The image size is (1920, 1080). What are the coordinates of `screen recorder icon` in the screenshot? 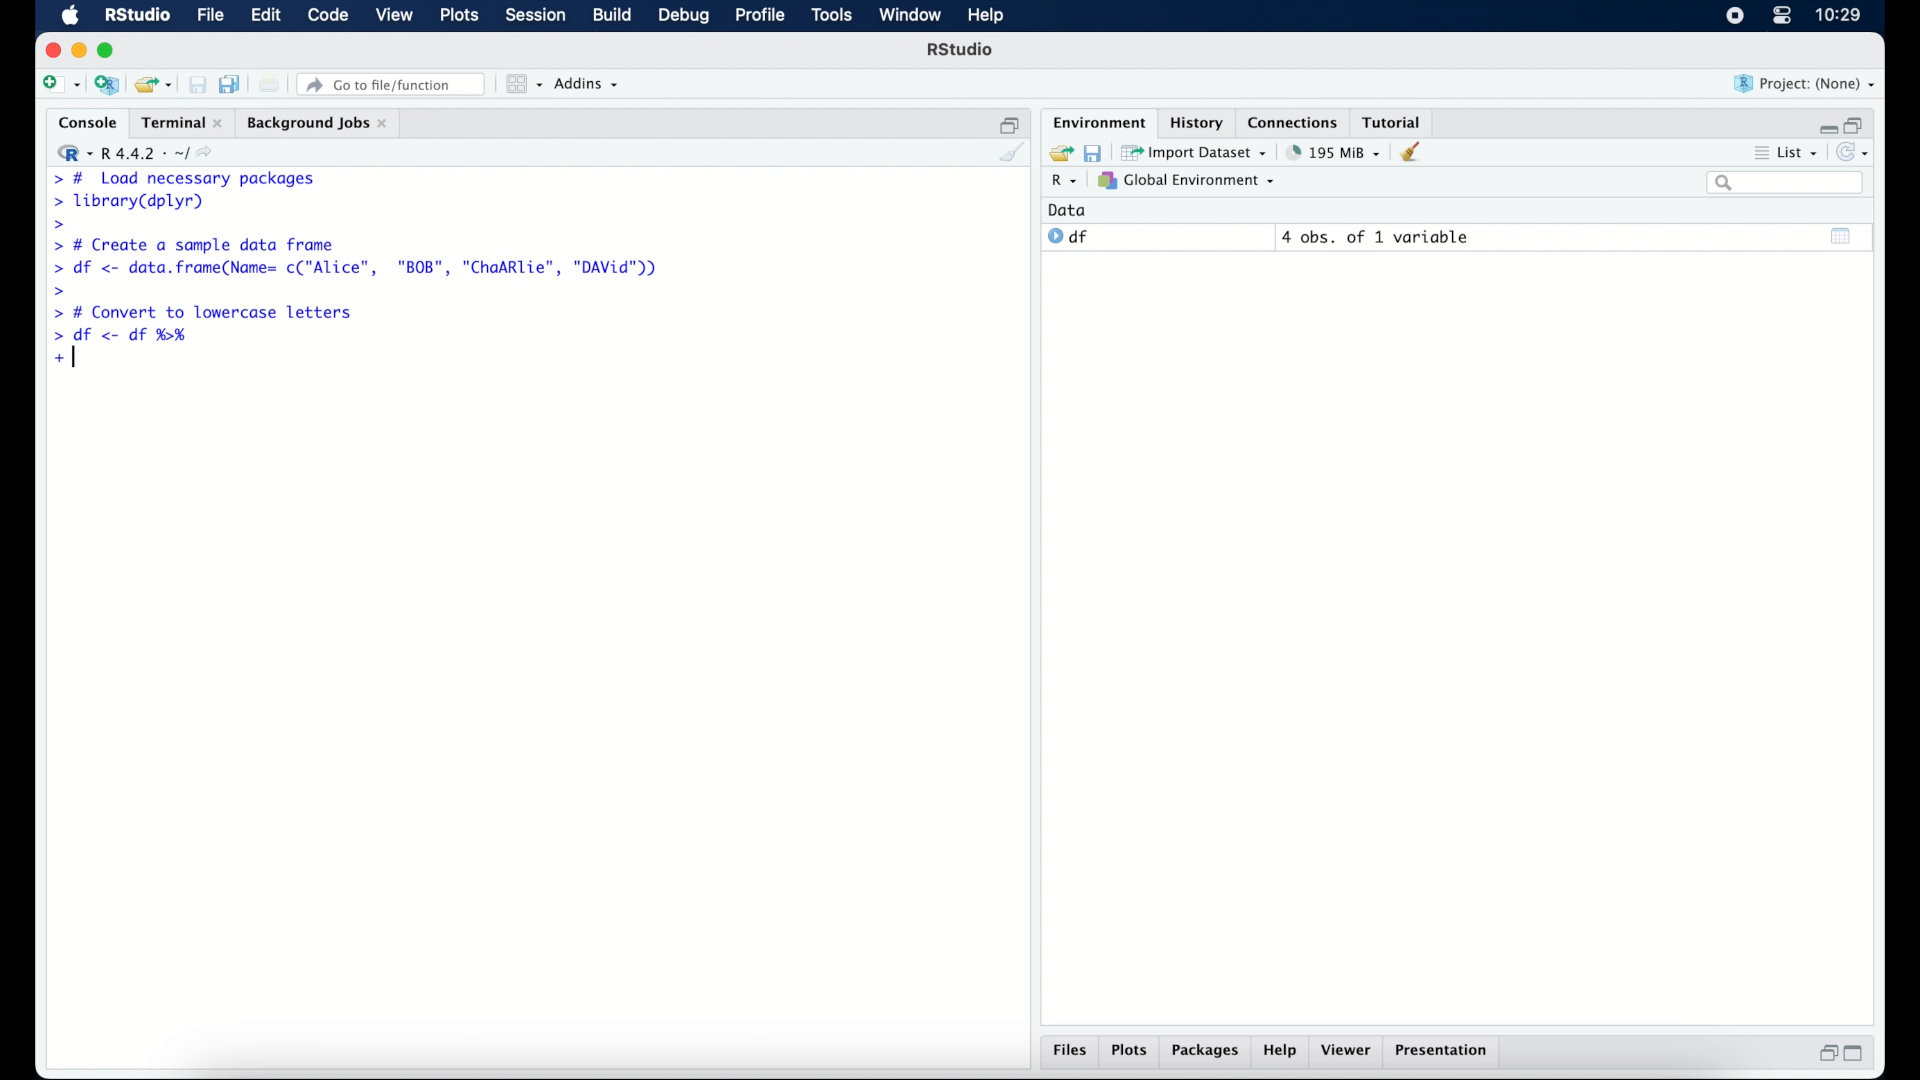 It's located at (1733, 16).